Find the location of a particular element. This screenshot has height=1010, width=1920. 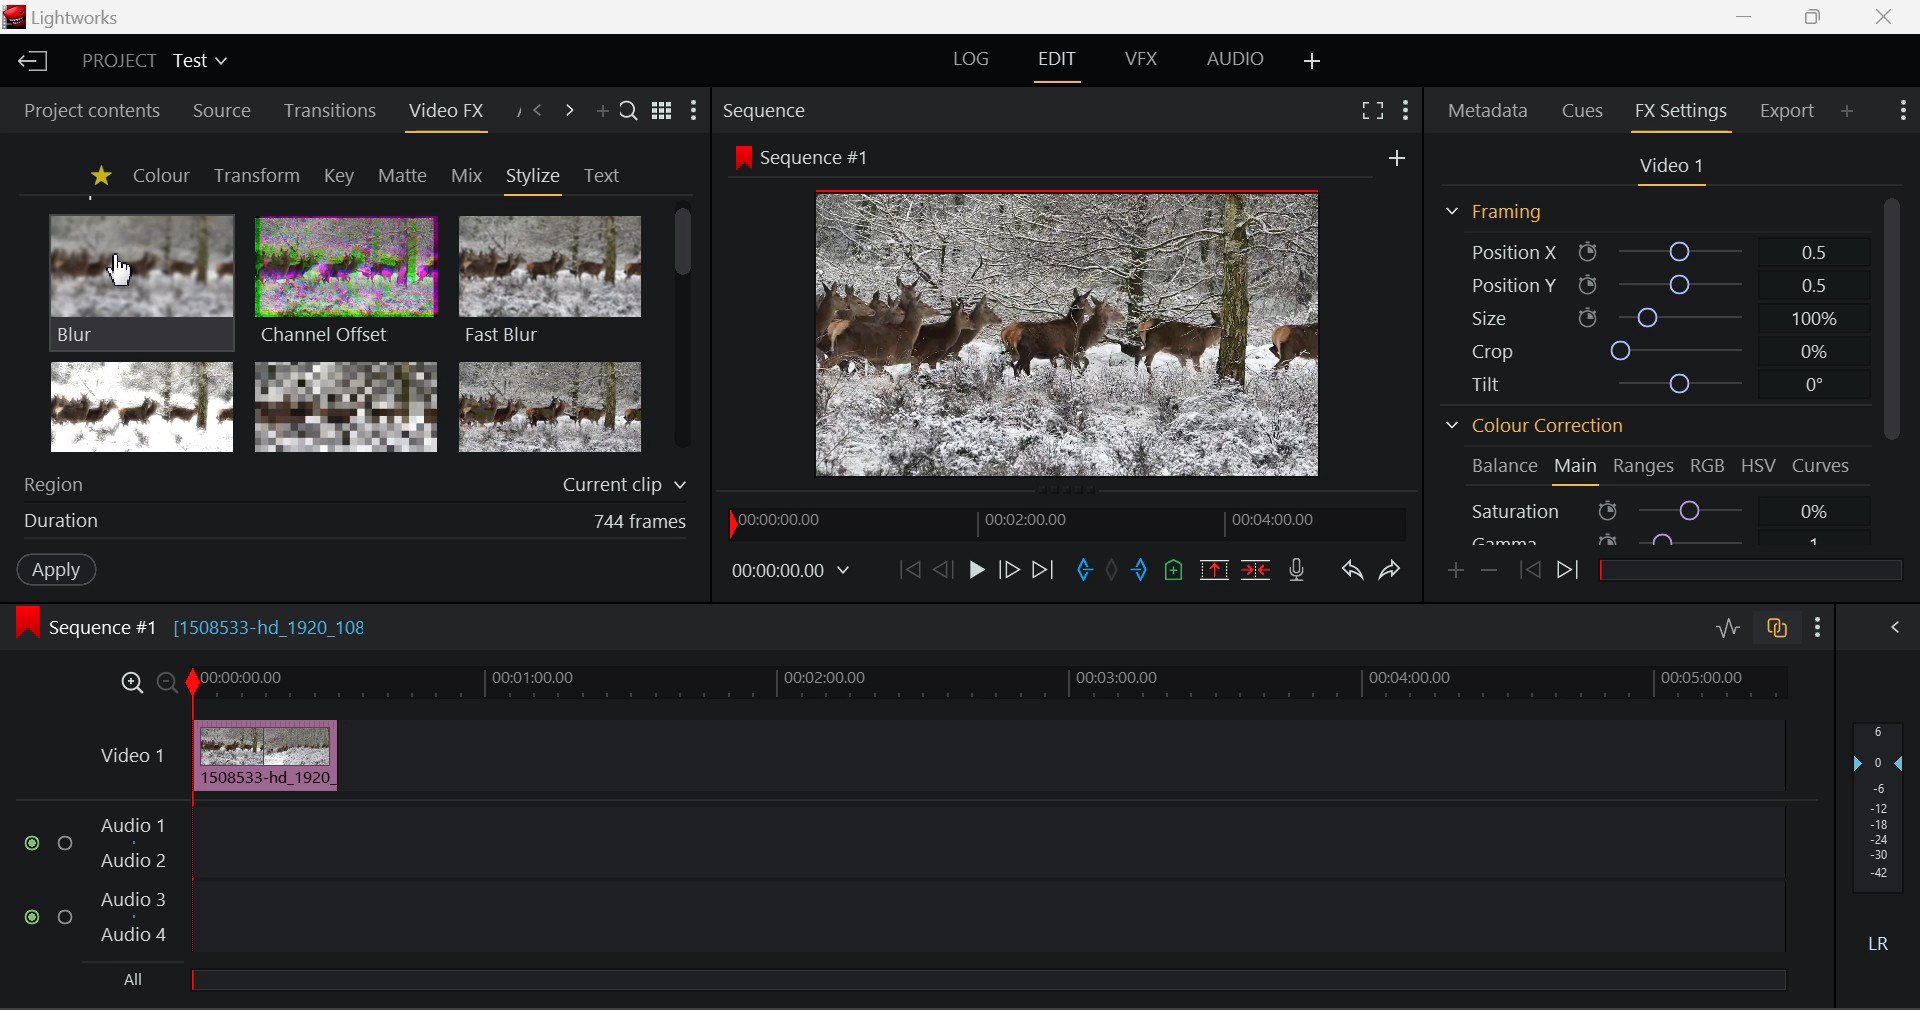

View Audio Mix is located at coordinates (1896, 625).